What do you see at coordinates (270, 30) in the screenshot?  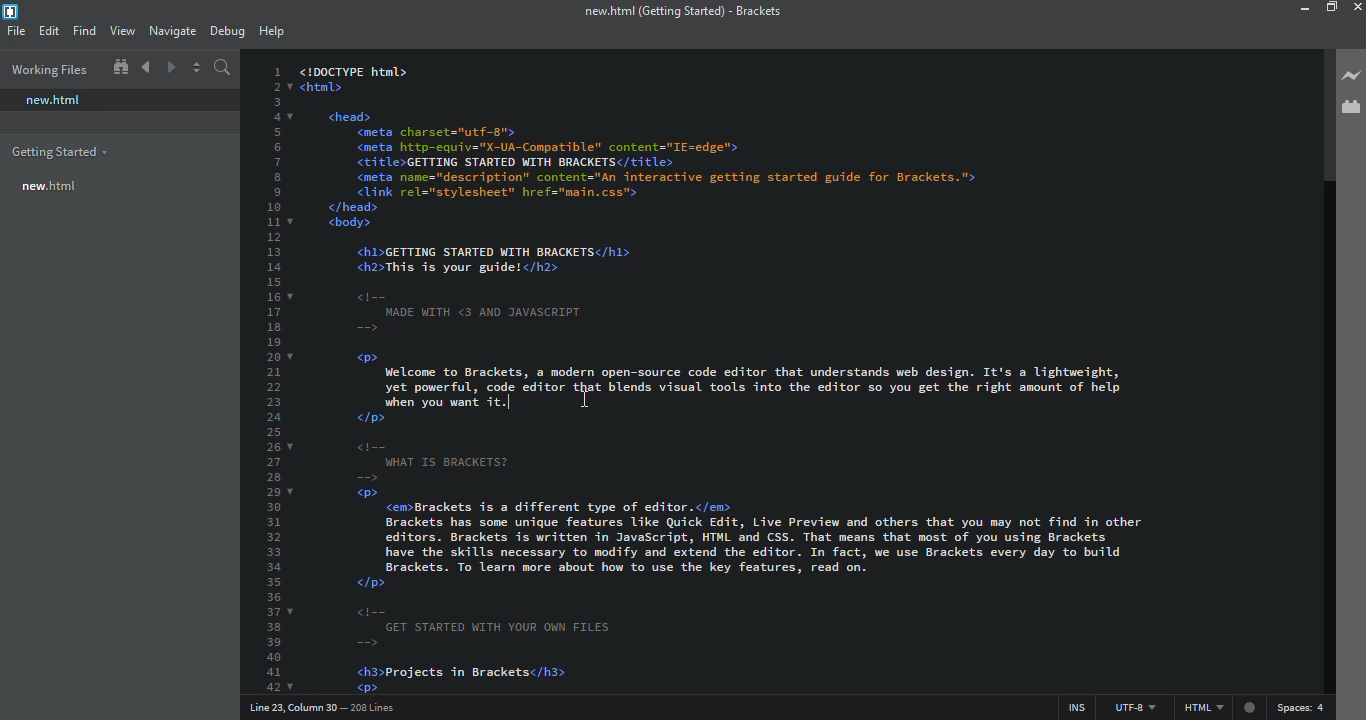 I see `help` at bounding box center [270, 30].